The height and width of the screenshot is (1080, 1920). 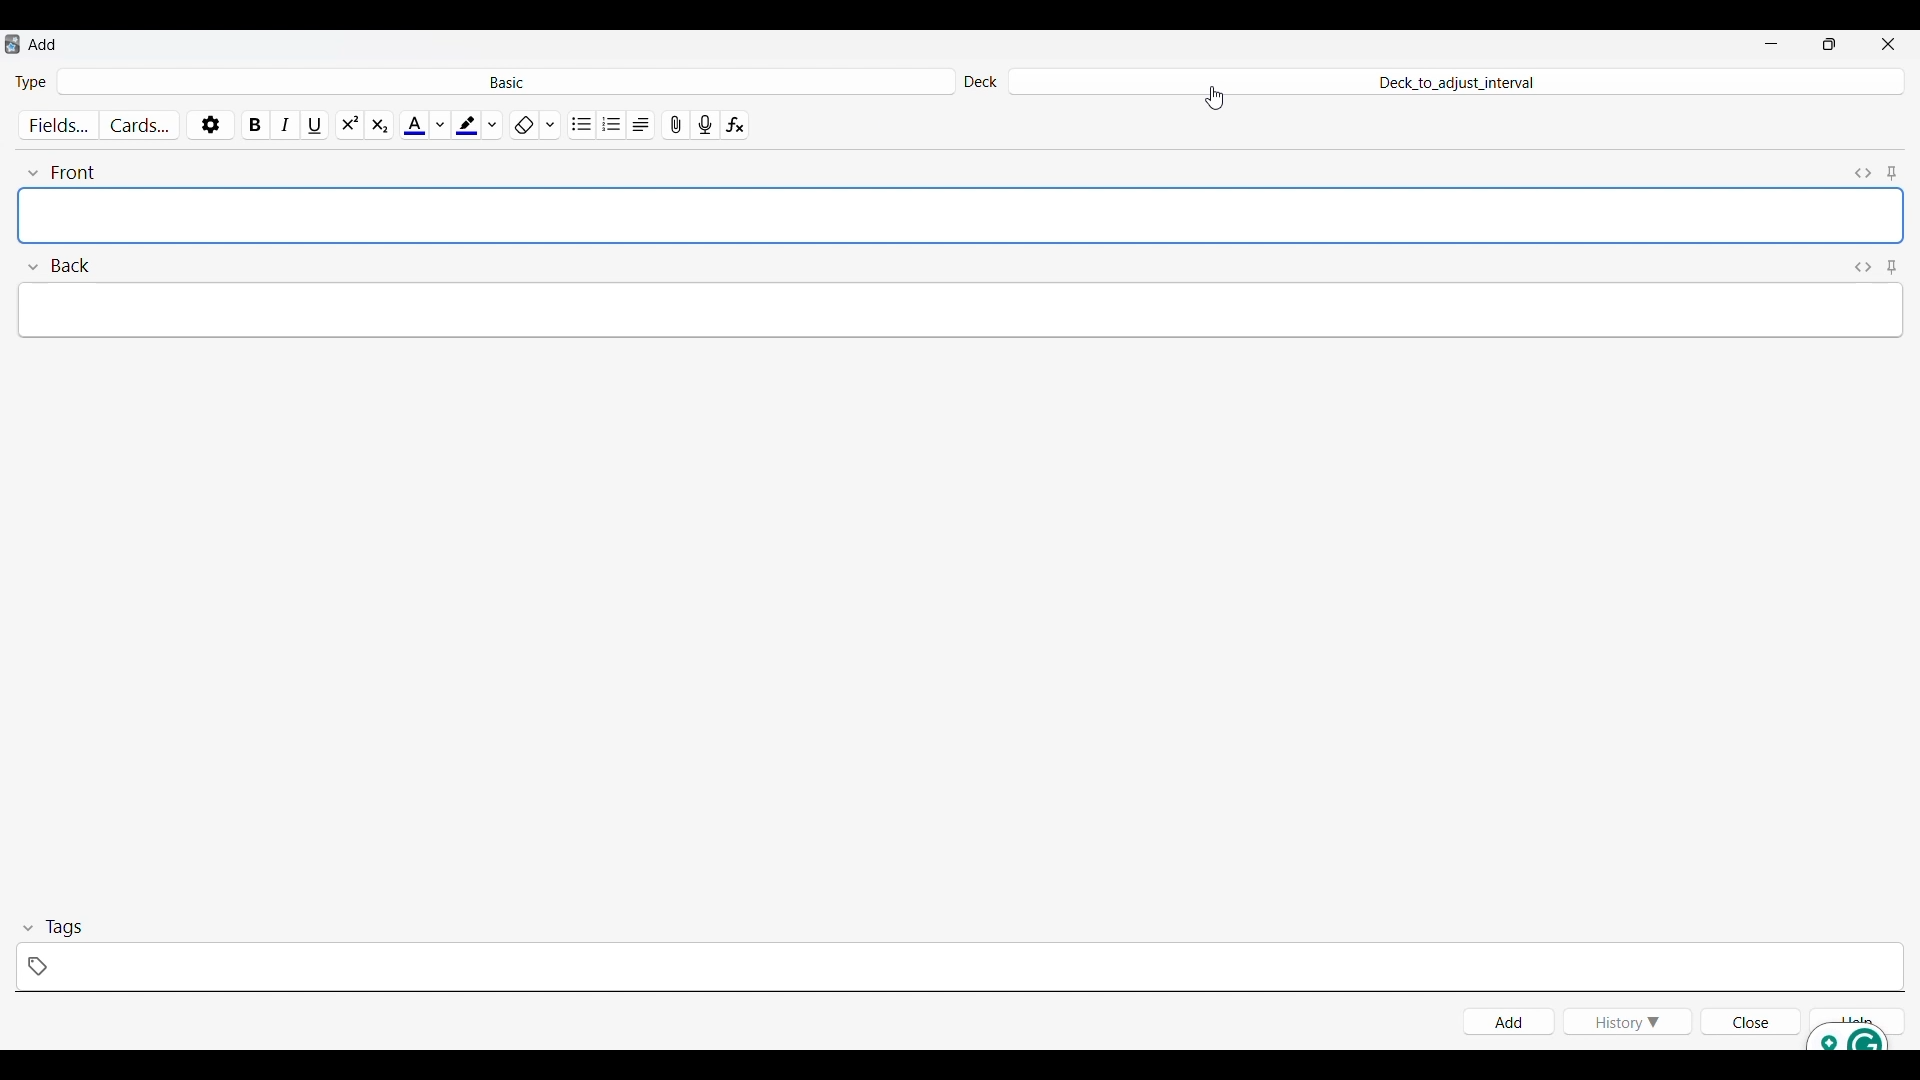 I want to click on Click to select deck, so click(x=1454, y=83).